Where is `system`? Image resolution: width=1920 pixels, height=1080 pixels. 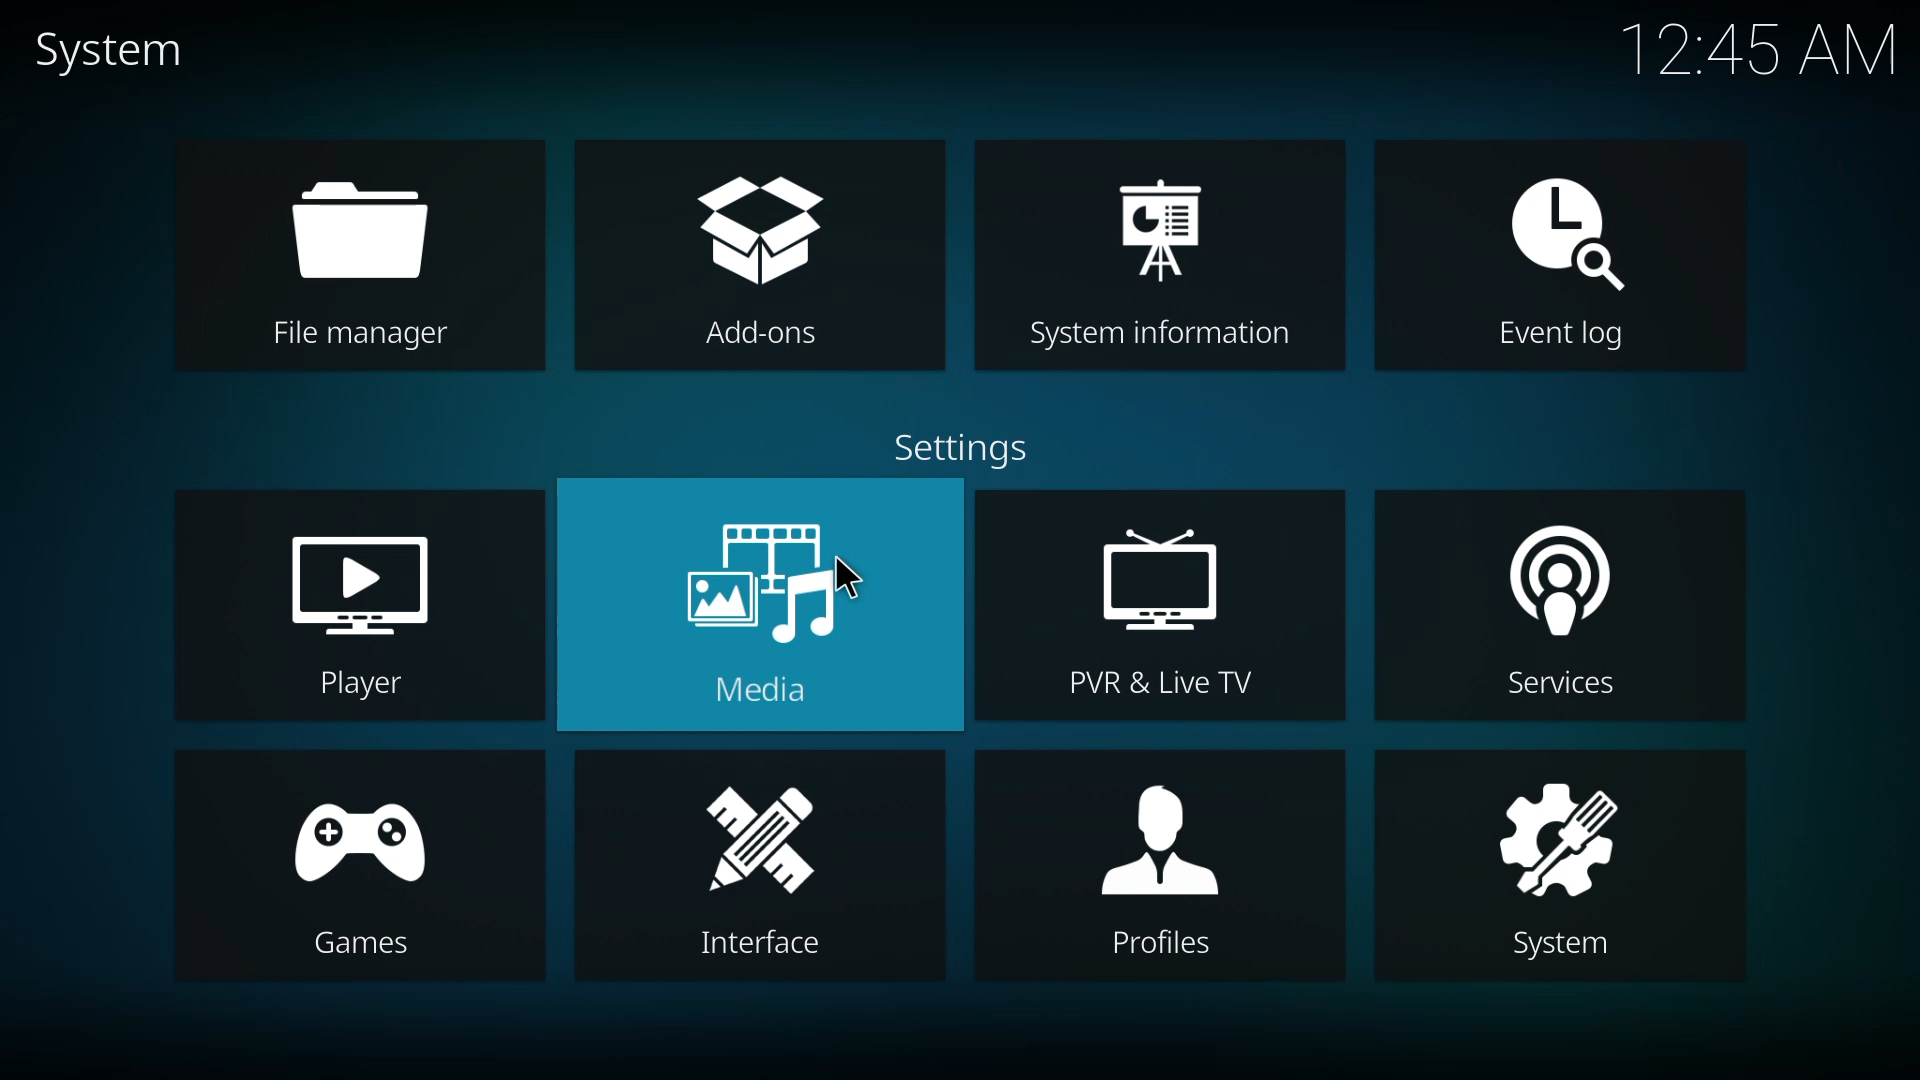 system is located at coordinates (116, 47).